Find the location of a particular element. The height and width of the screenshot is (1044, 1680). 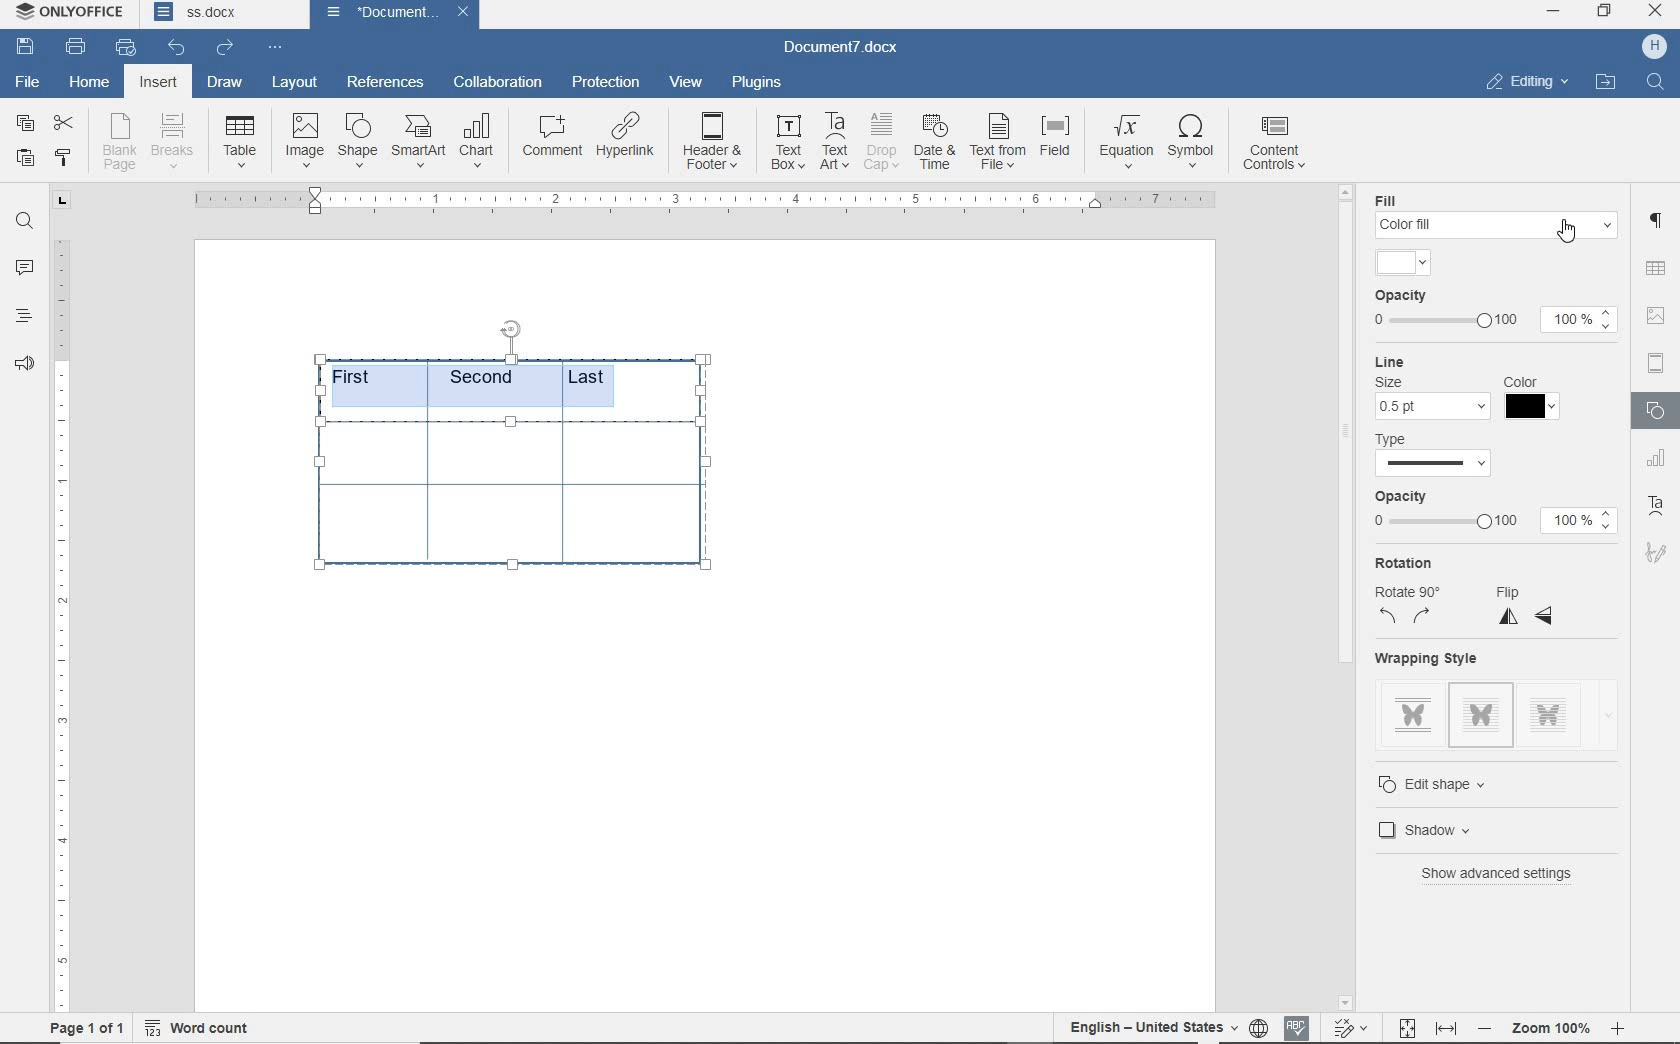

theme colors is located at coordinates (1400, 262).